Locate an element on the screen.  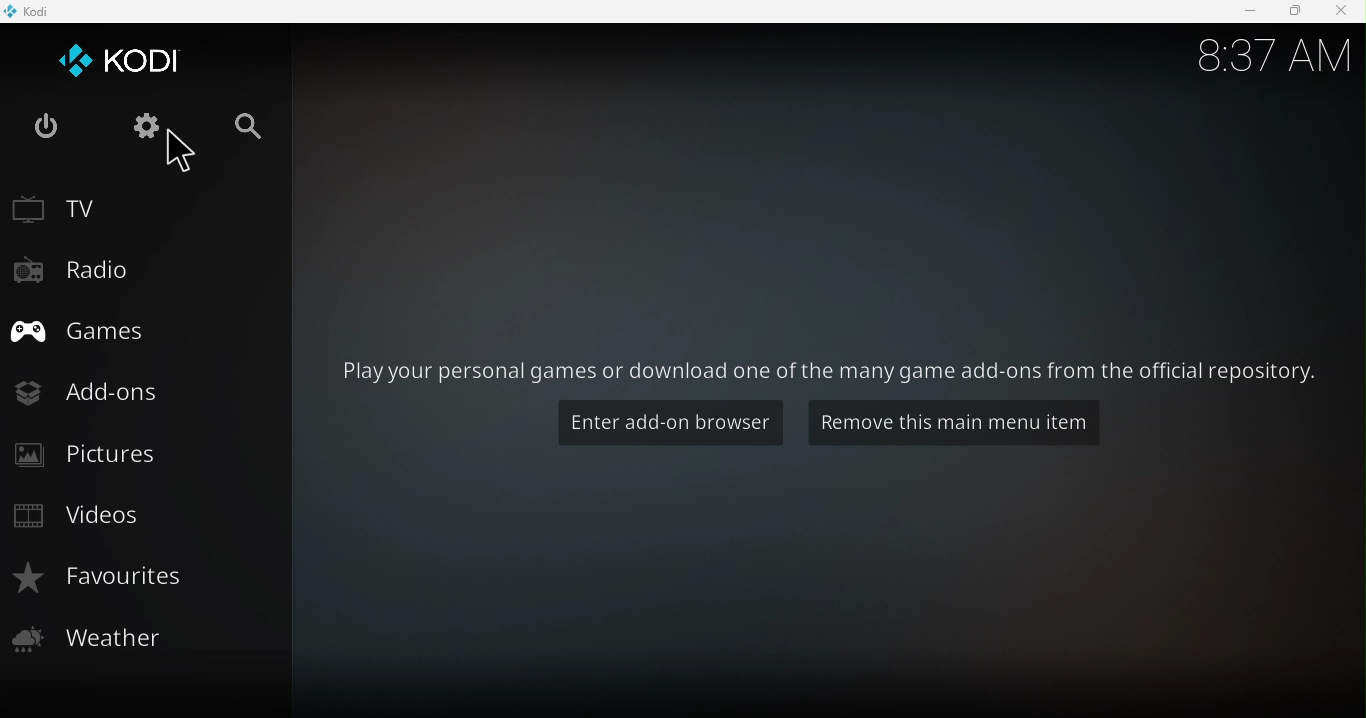
Weather is located at coordinates (139, 644).